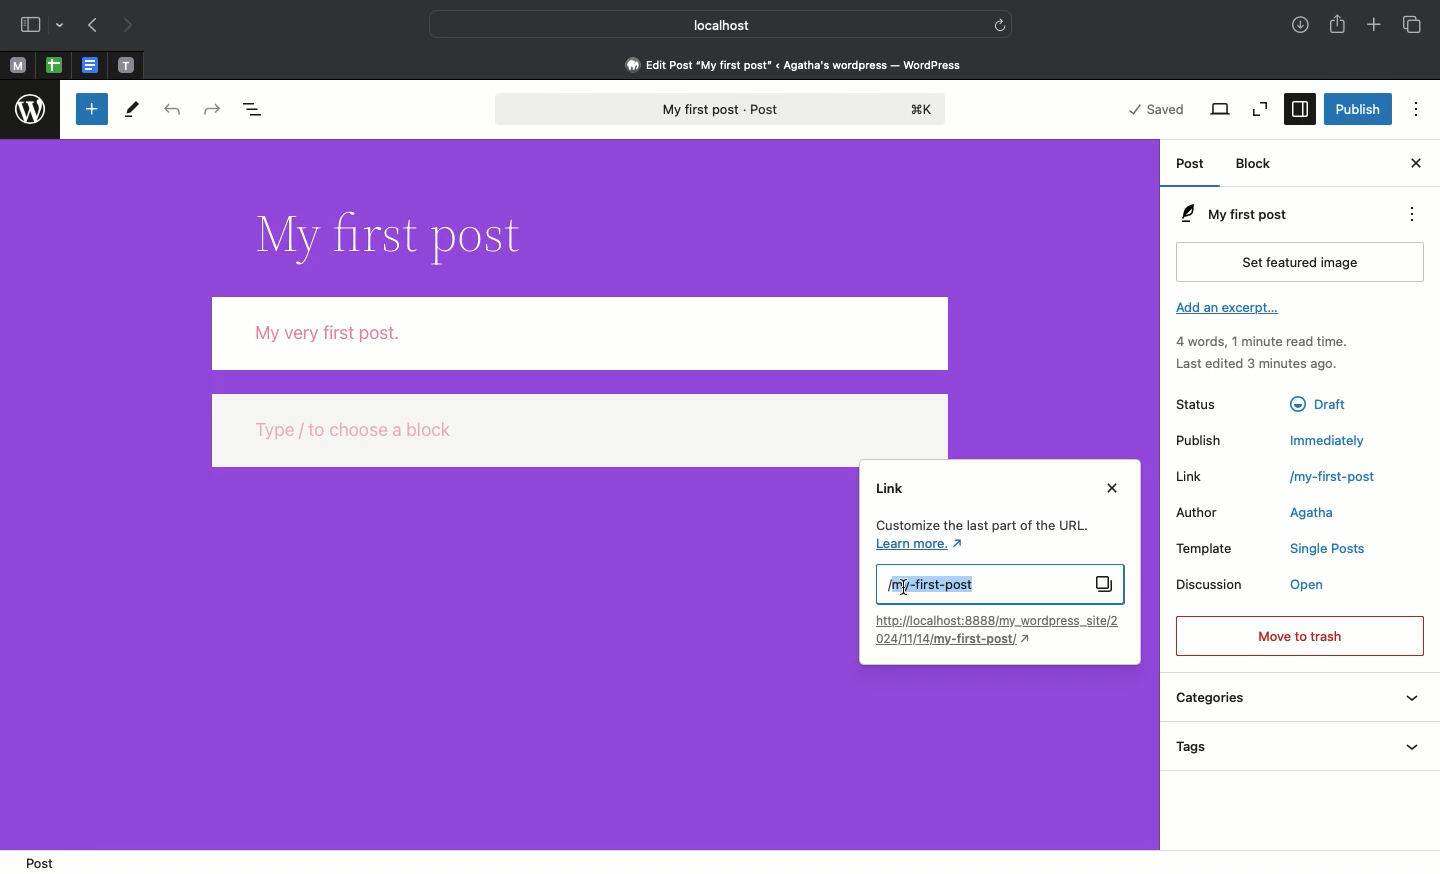  I want to click on Link, so click(1196, 476).